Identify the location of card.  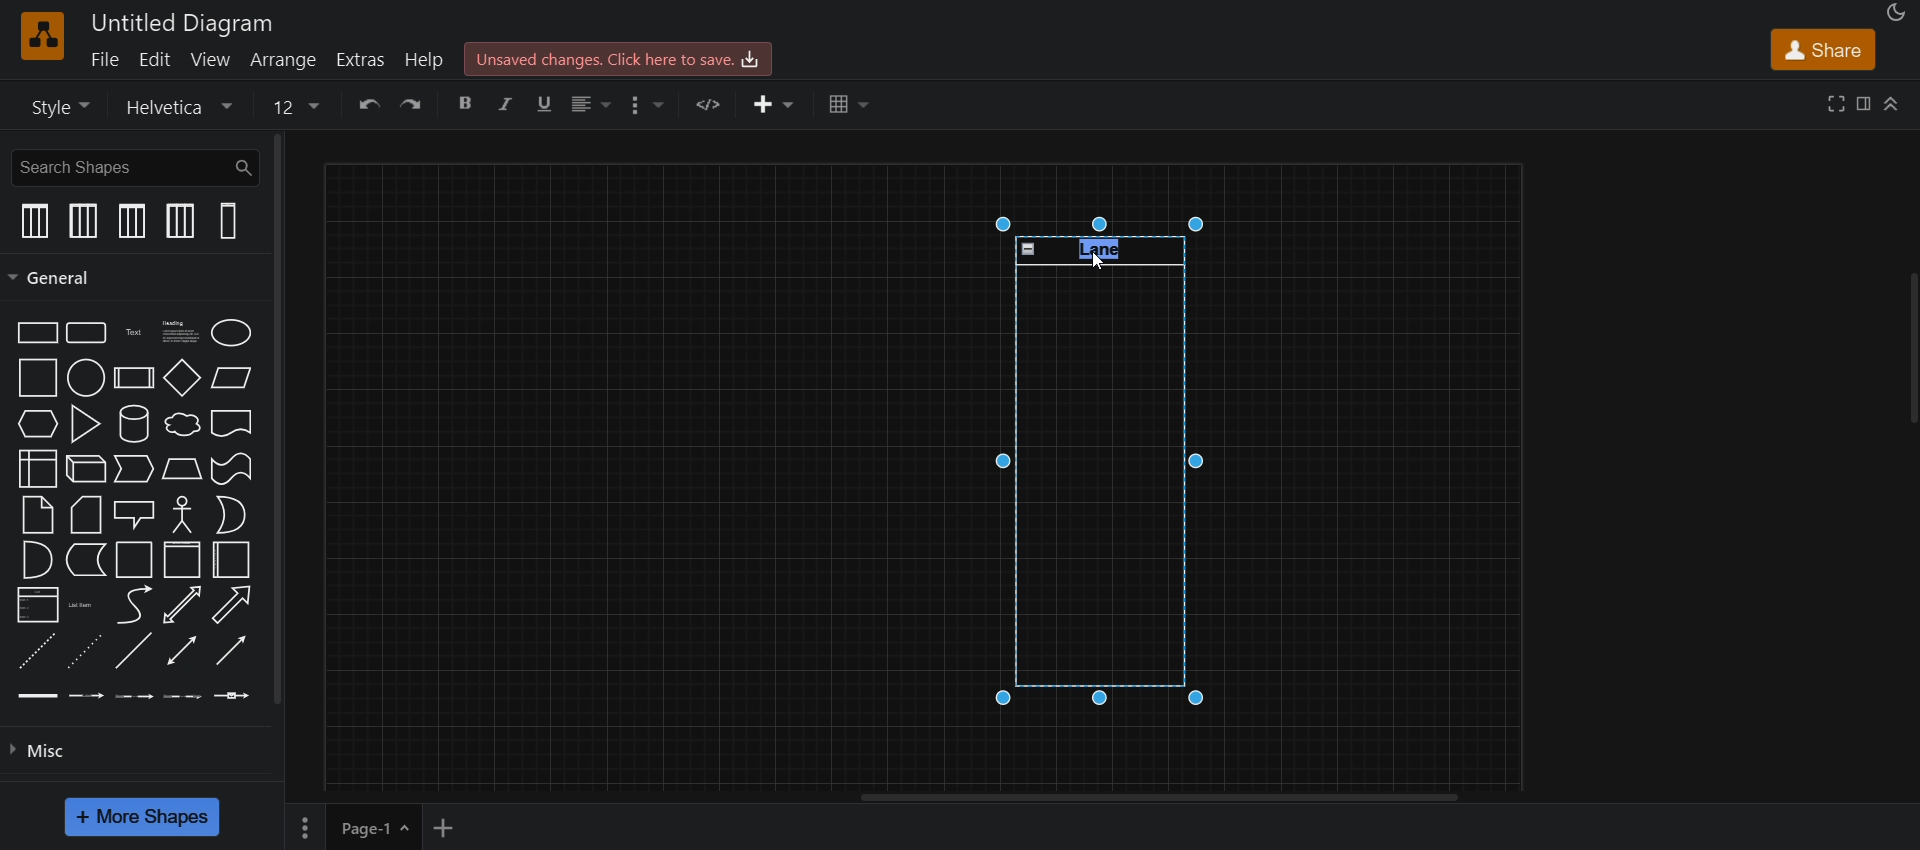
(84, 516).